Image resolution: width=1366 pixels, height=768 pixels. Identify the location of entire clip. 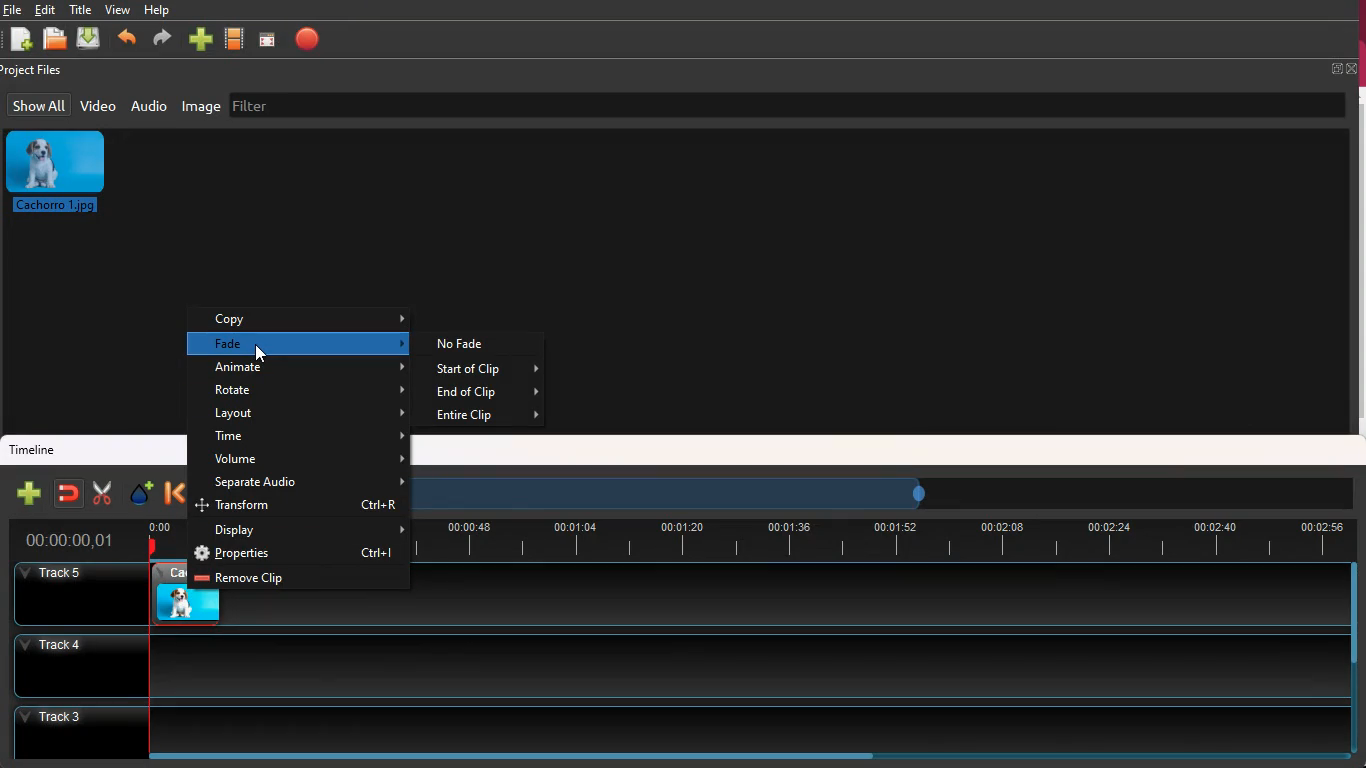
(486, 417).